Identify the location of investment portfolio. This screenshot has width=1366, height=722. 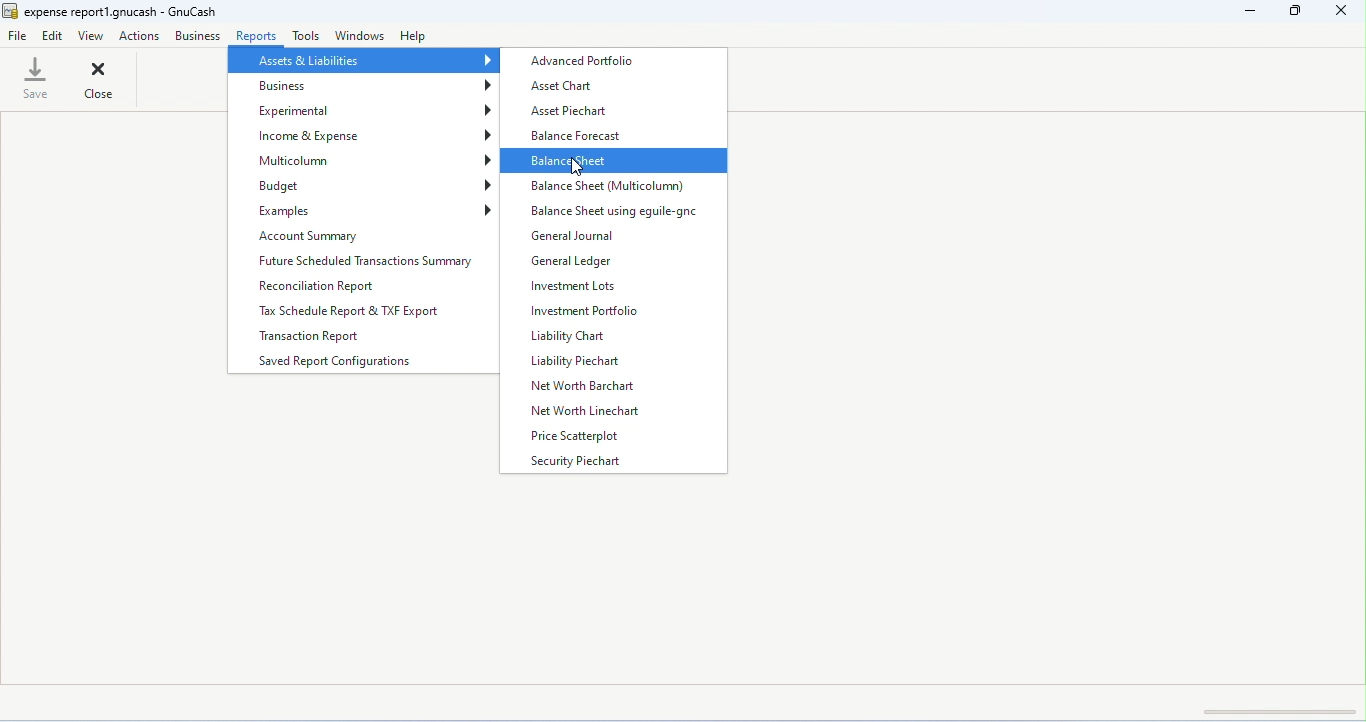
(587, 312).